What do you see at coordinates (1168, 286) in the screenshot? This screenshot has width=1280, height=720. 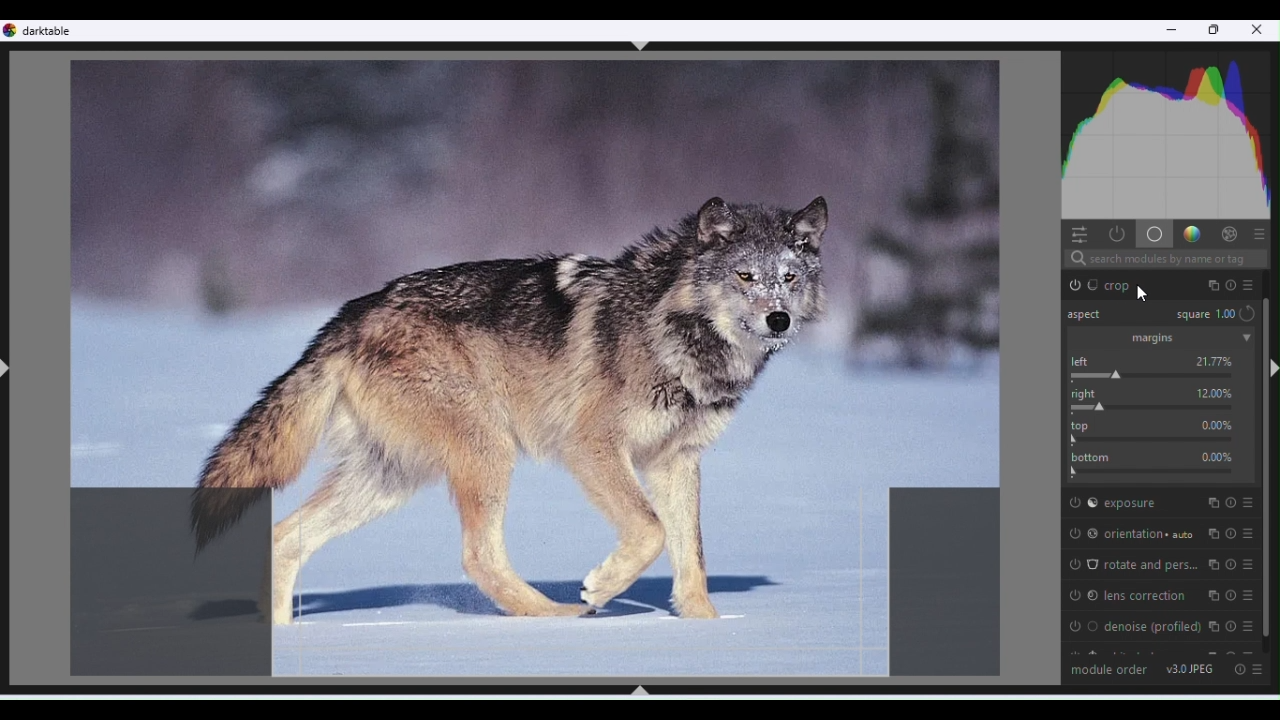 I see `crop` at bounding box center [1168, 286].